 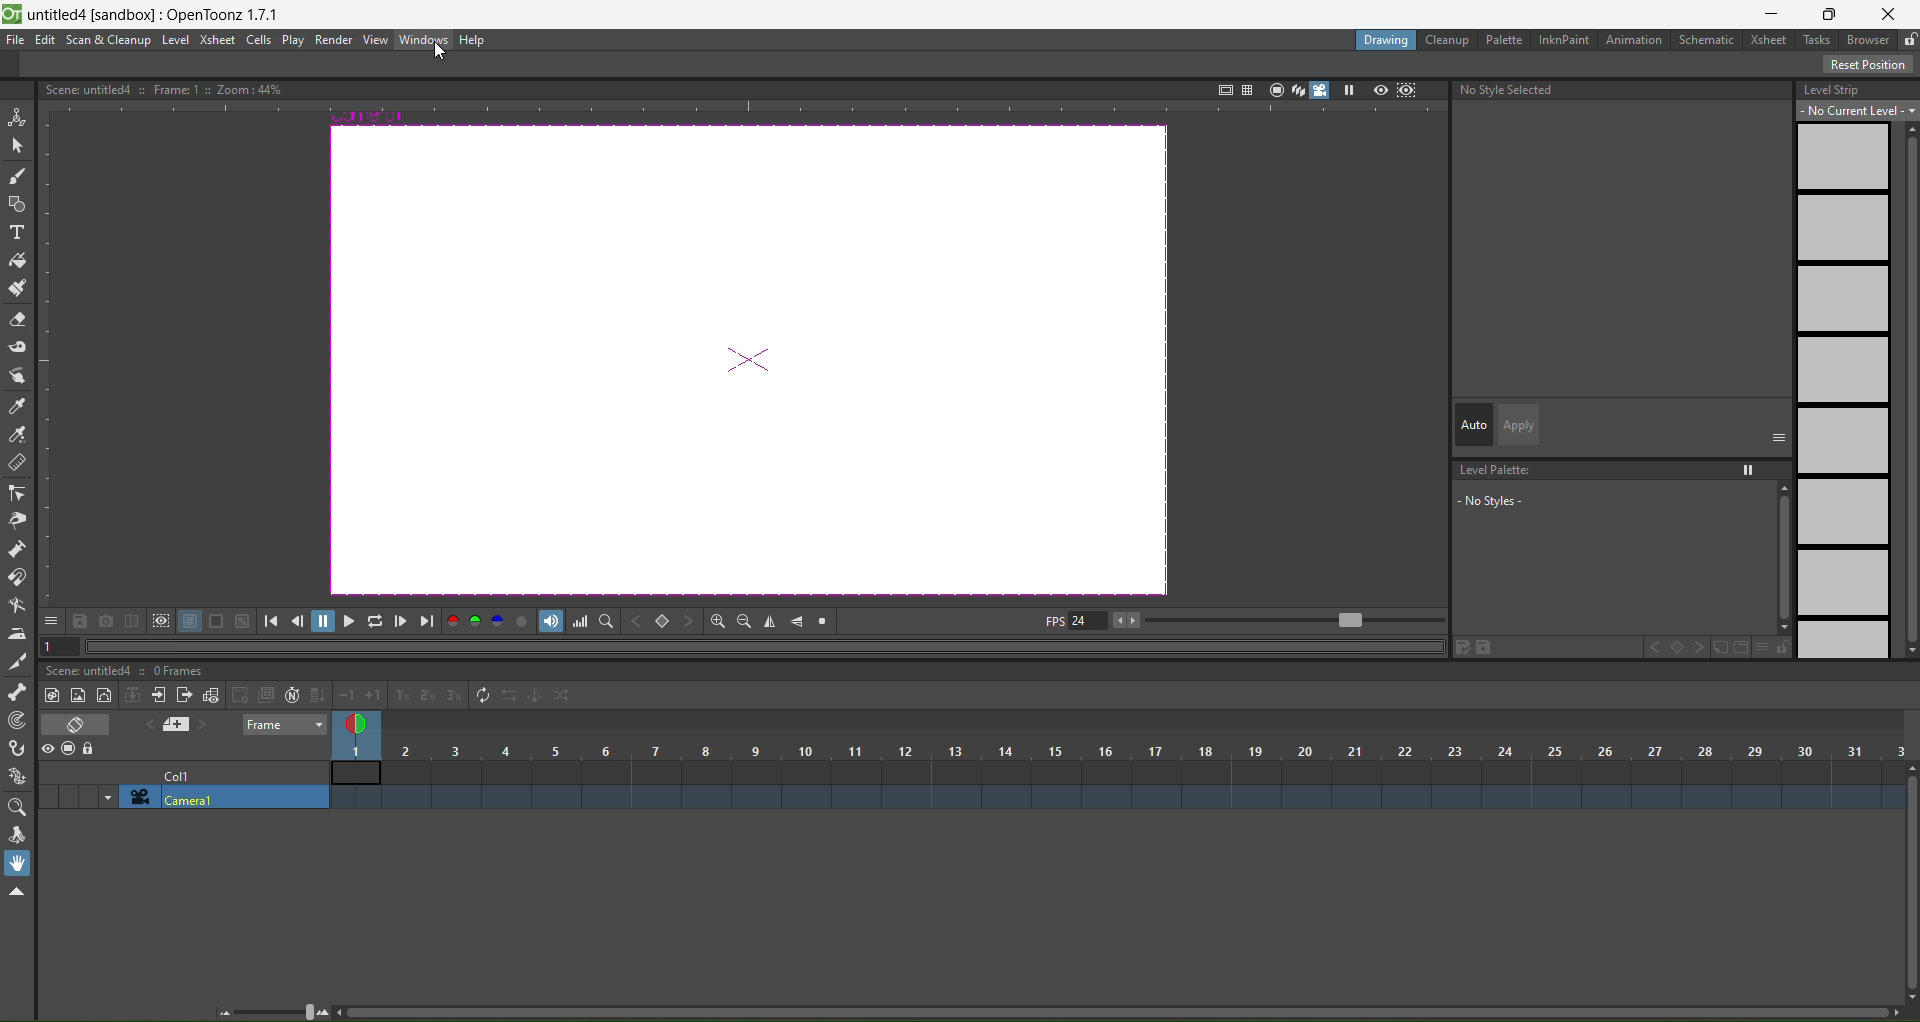 I want to click on flip vertically, so click(x=800, y=620).